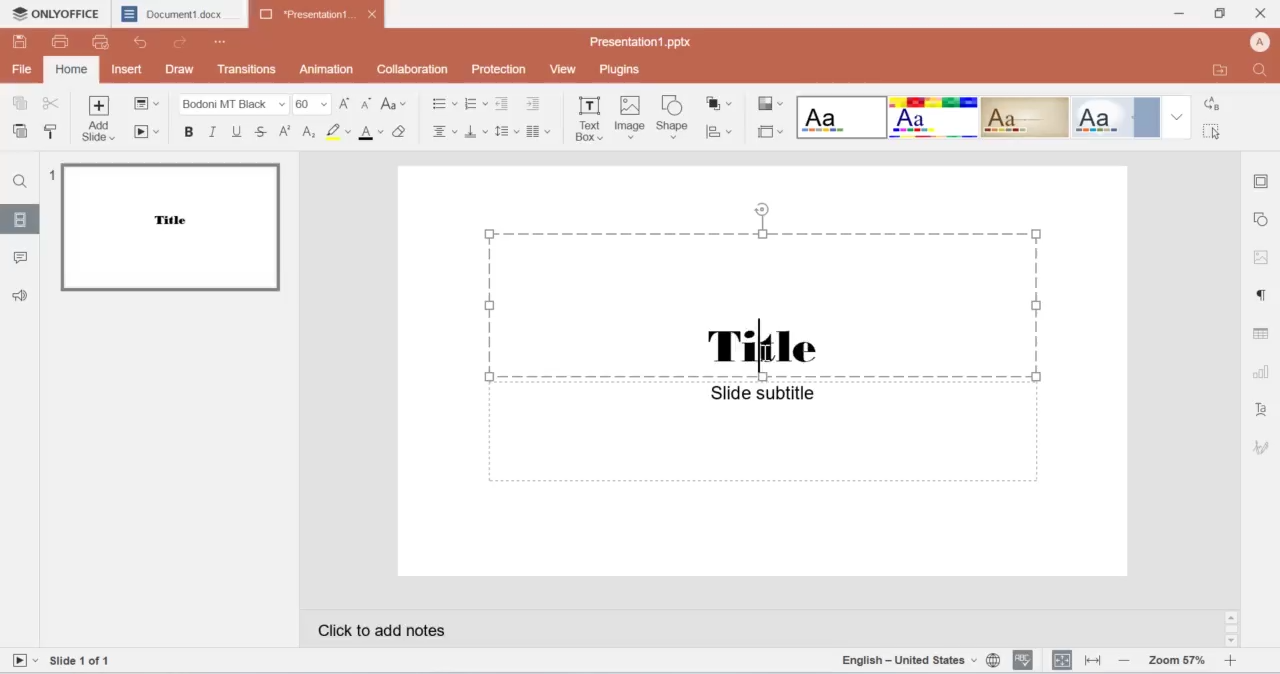  What do you see at coordinates (589, 122) in the screenshot?
I see `text box` at bounding box center [589, 122].